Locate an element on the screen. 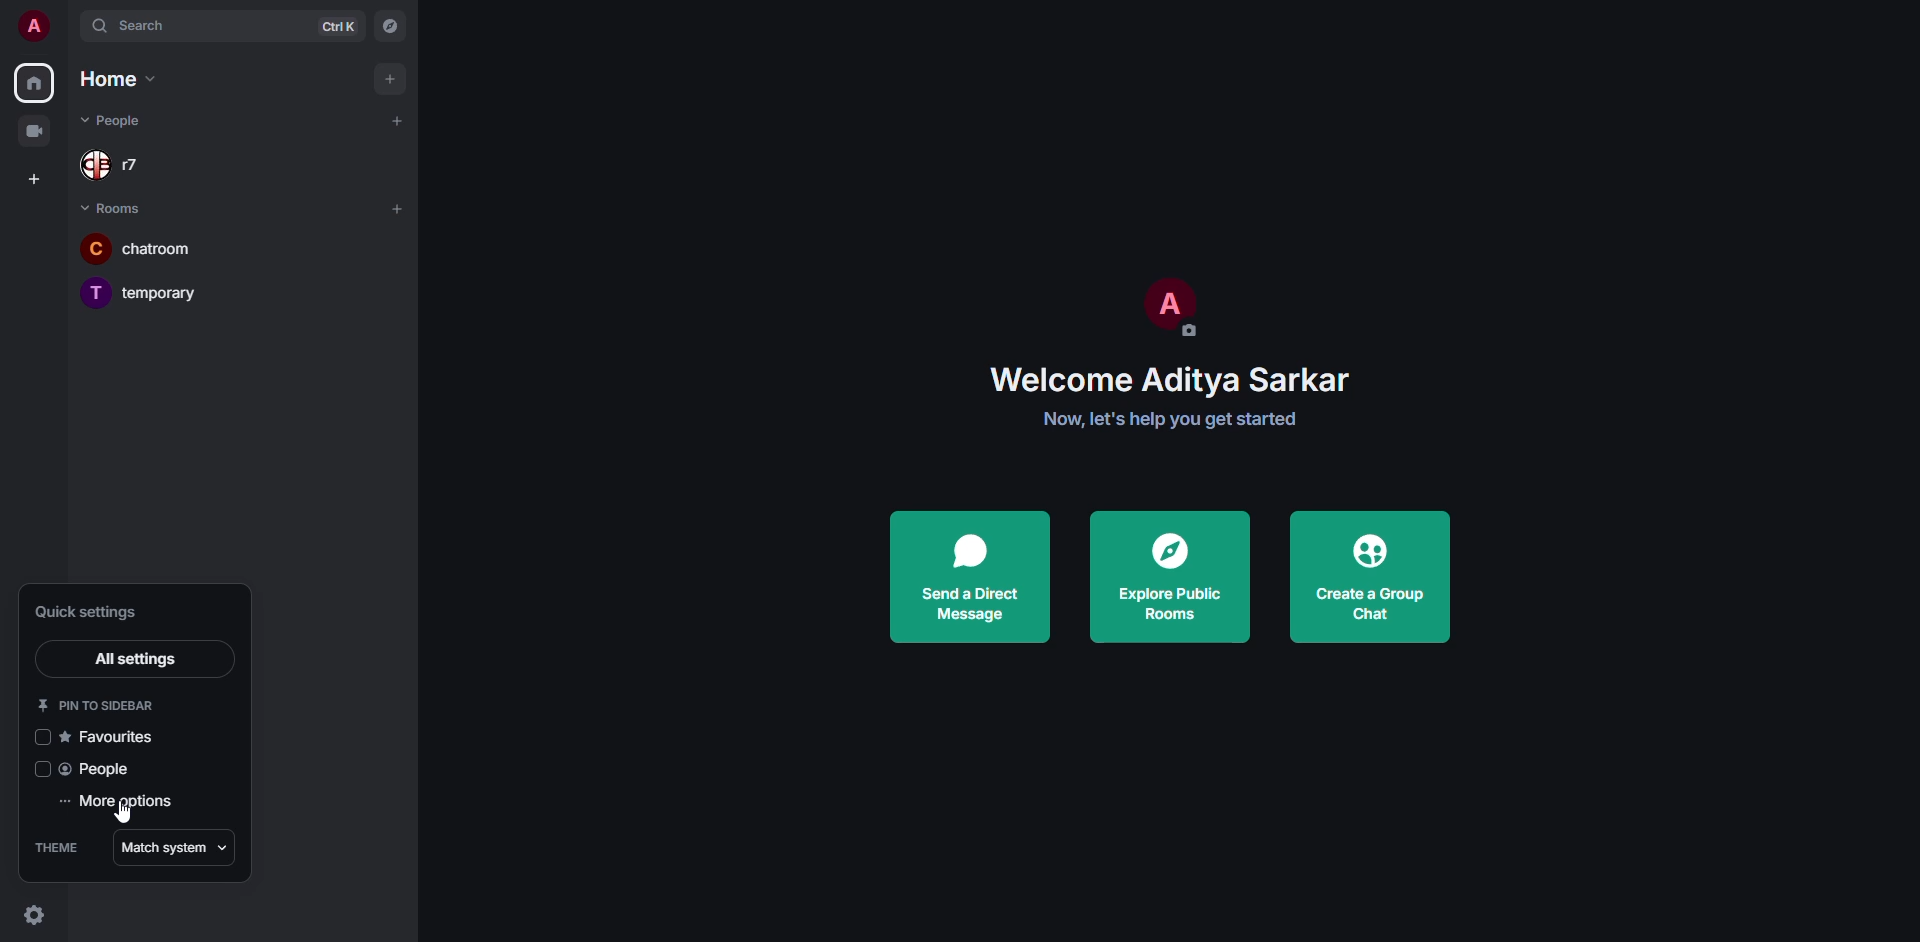 The image size is (1920, 942). r7 is located at coordinates (117, 168).